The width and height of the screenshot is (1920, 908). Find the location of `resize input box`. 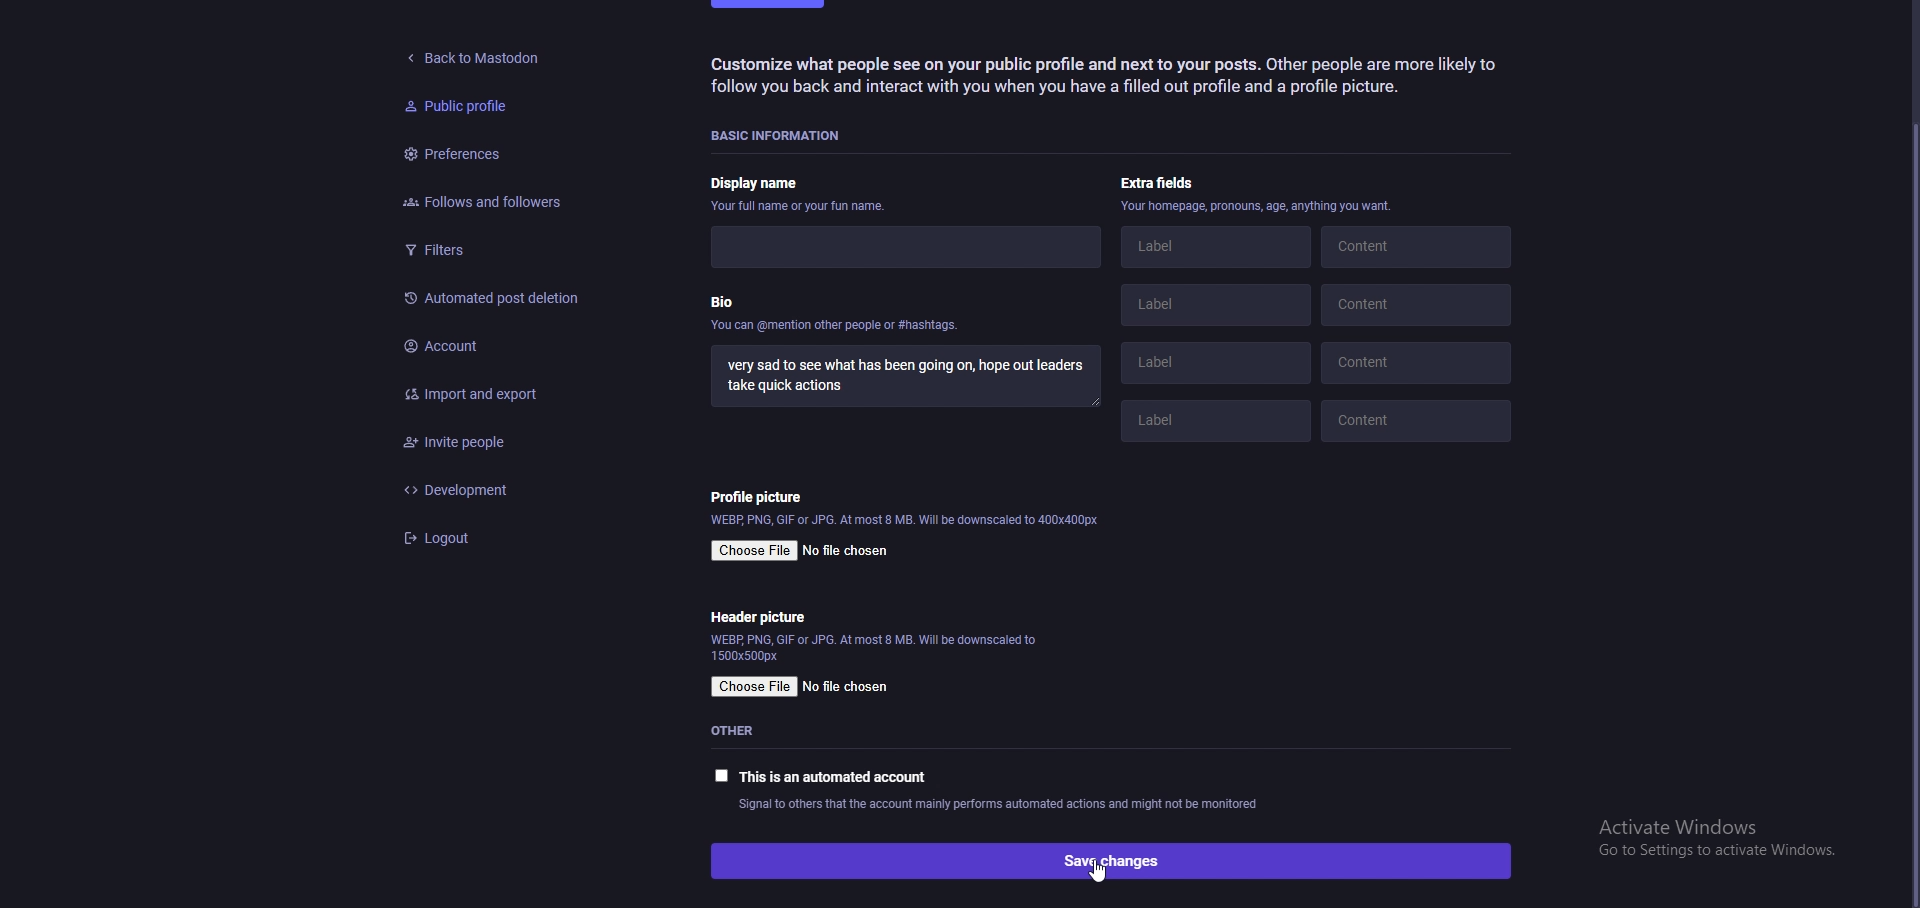

resize input box is located at coordinates (1098, 404).